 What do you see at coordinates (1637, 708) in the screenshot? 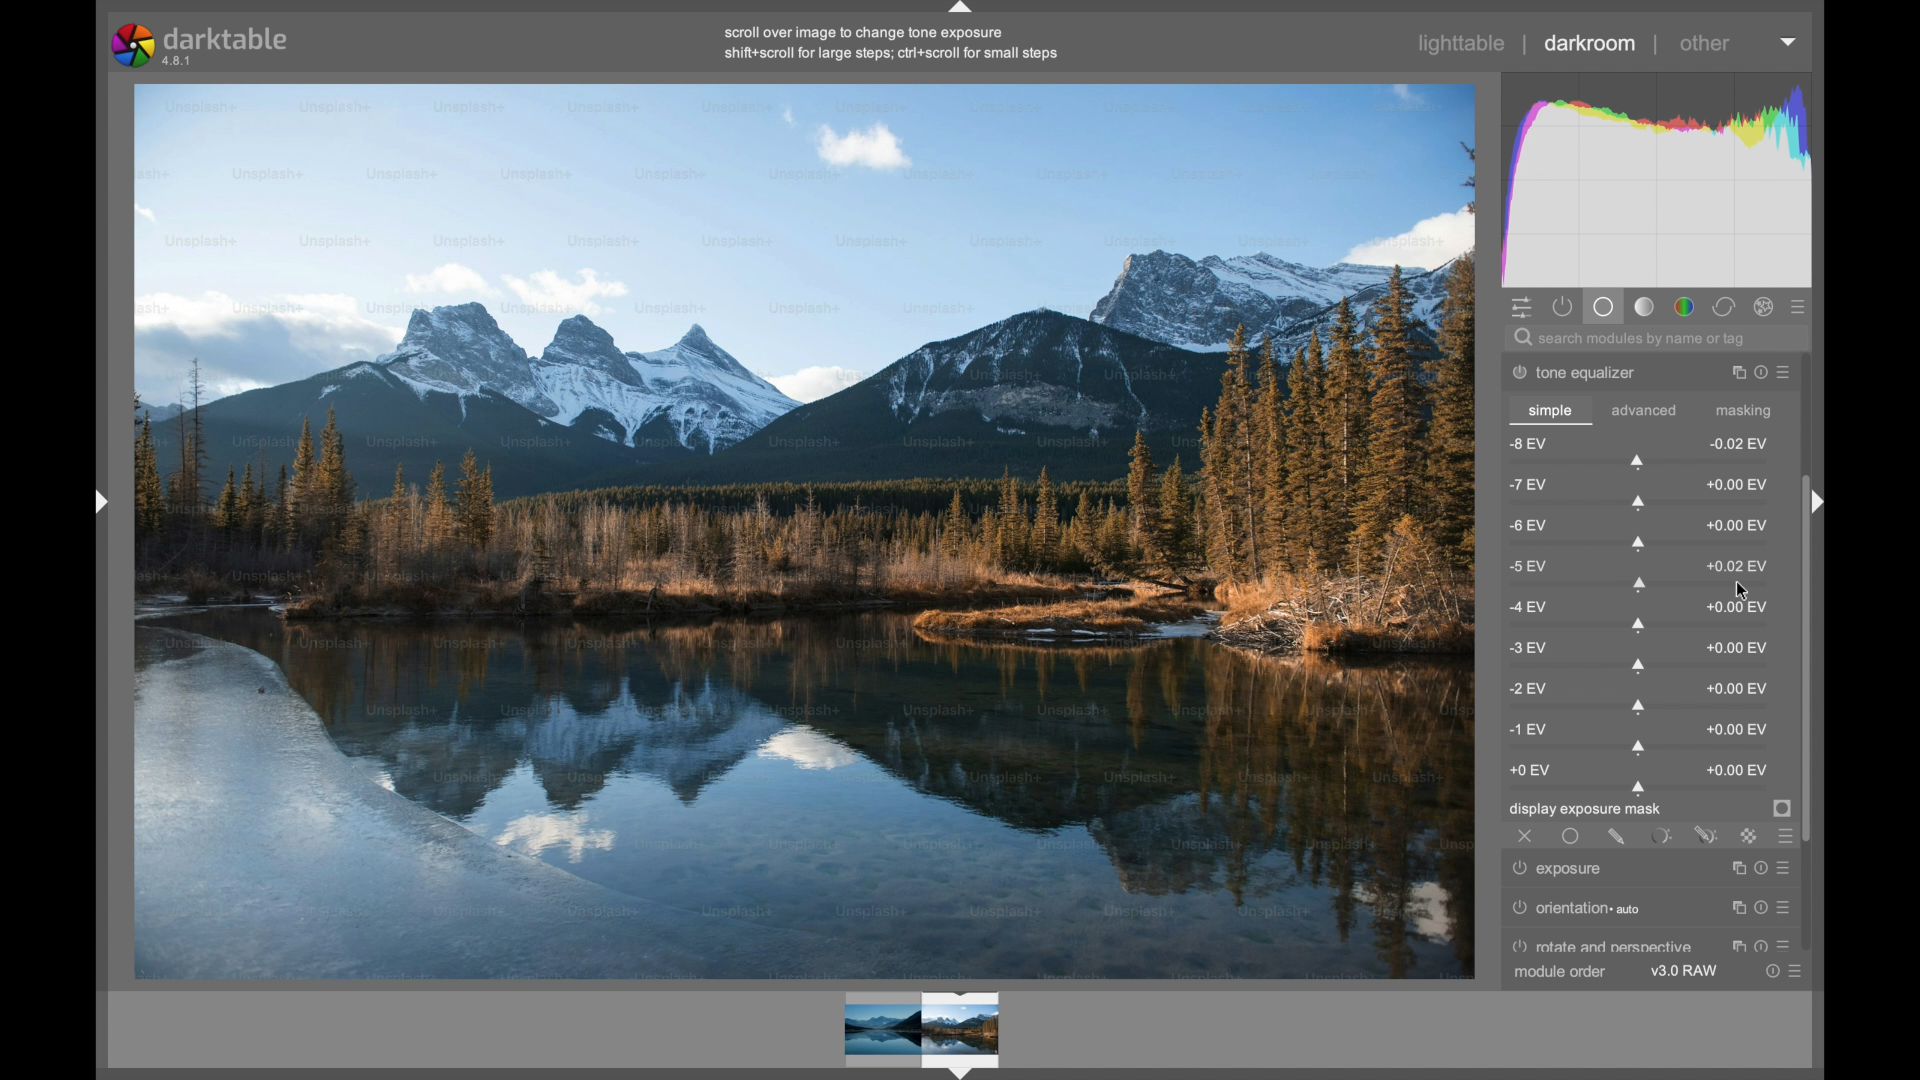
I see `slider` at bounding box center [1637, 708].